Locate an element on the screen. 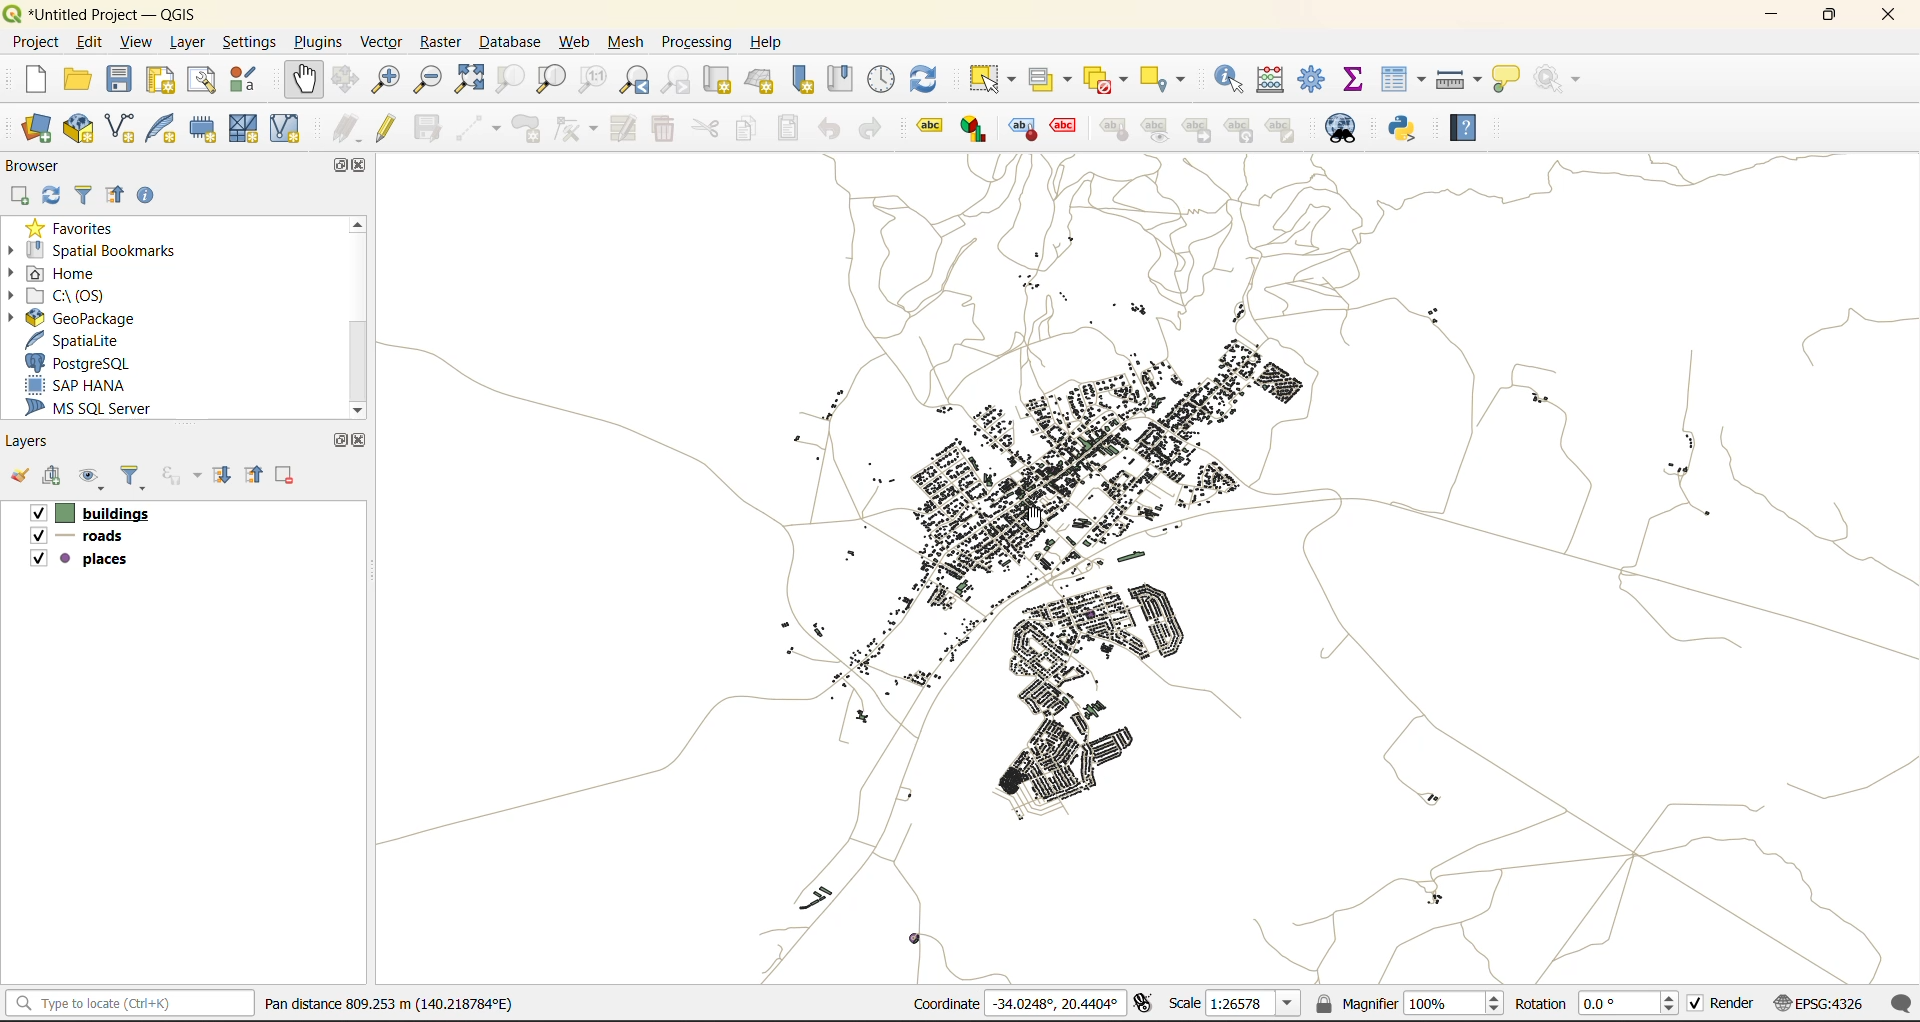  paste is located at coordinates (791, 127).